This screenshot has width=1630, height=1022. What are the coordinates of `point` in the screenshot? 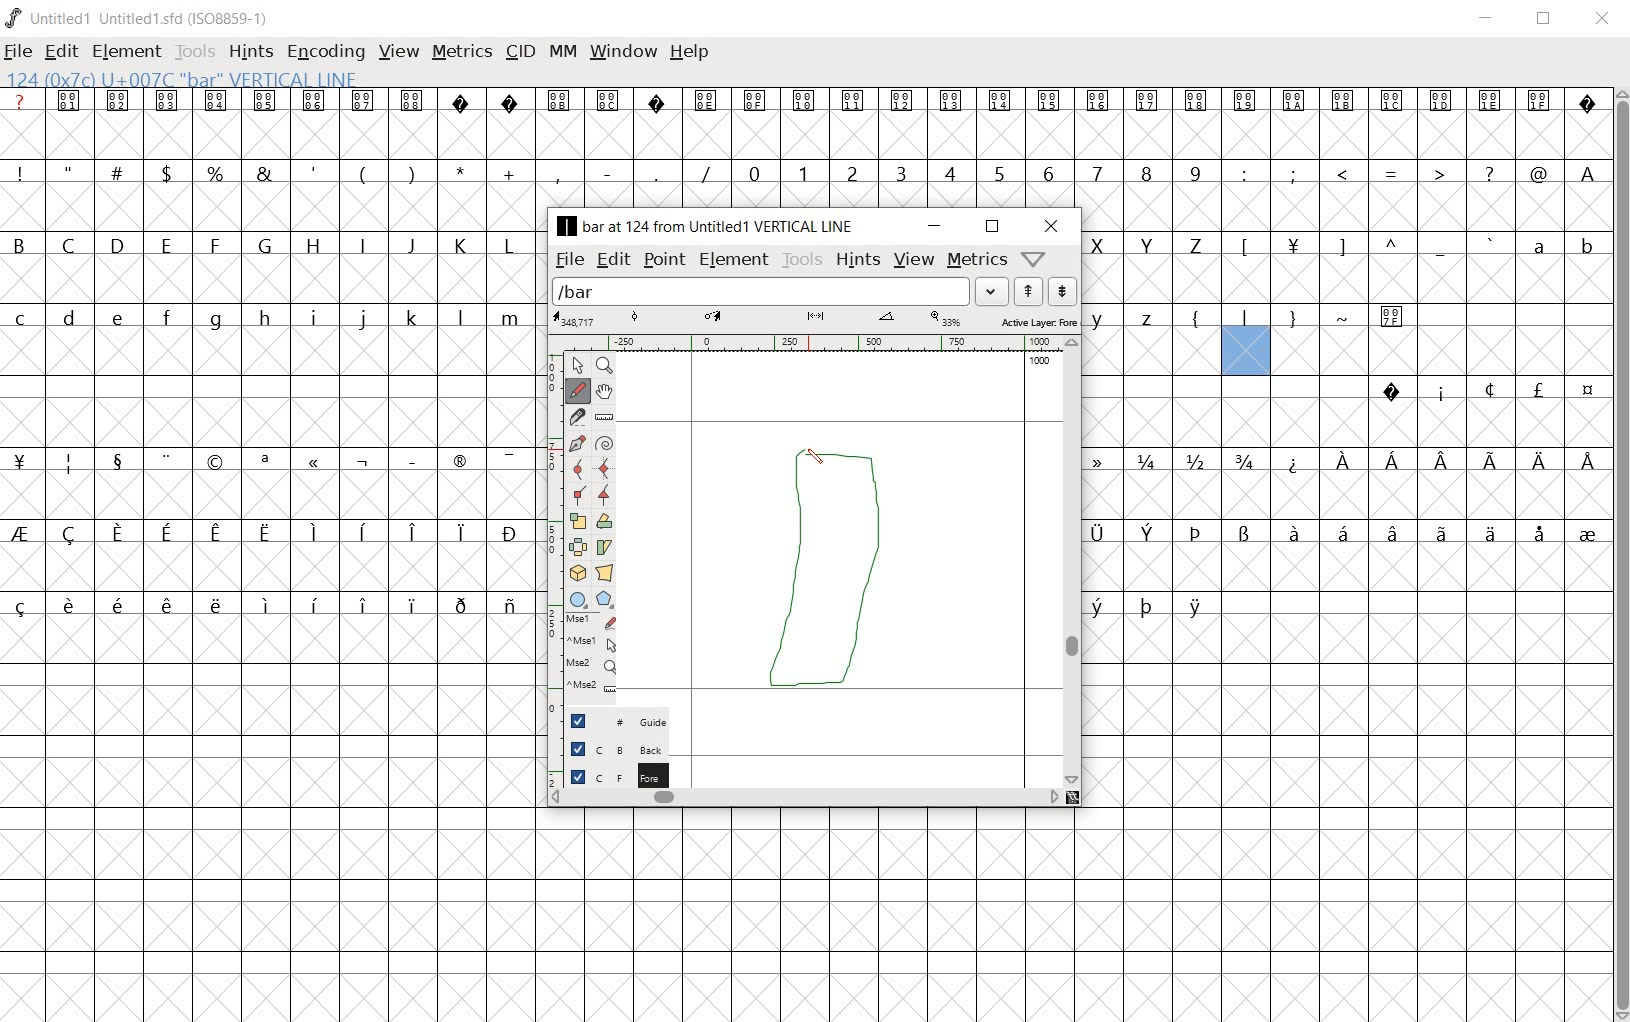 It's located at (664, 258).